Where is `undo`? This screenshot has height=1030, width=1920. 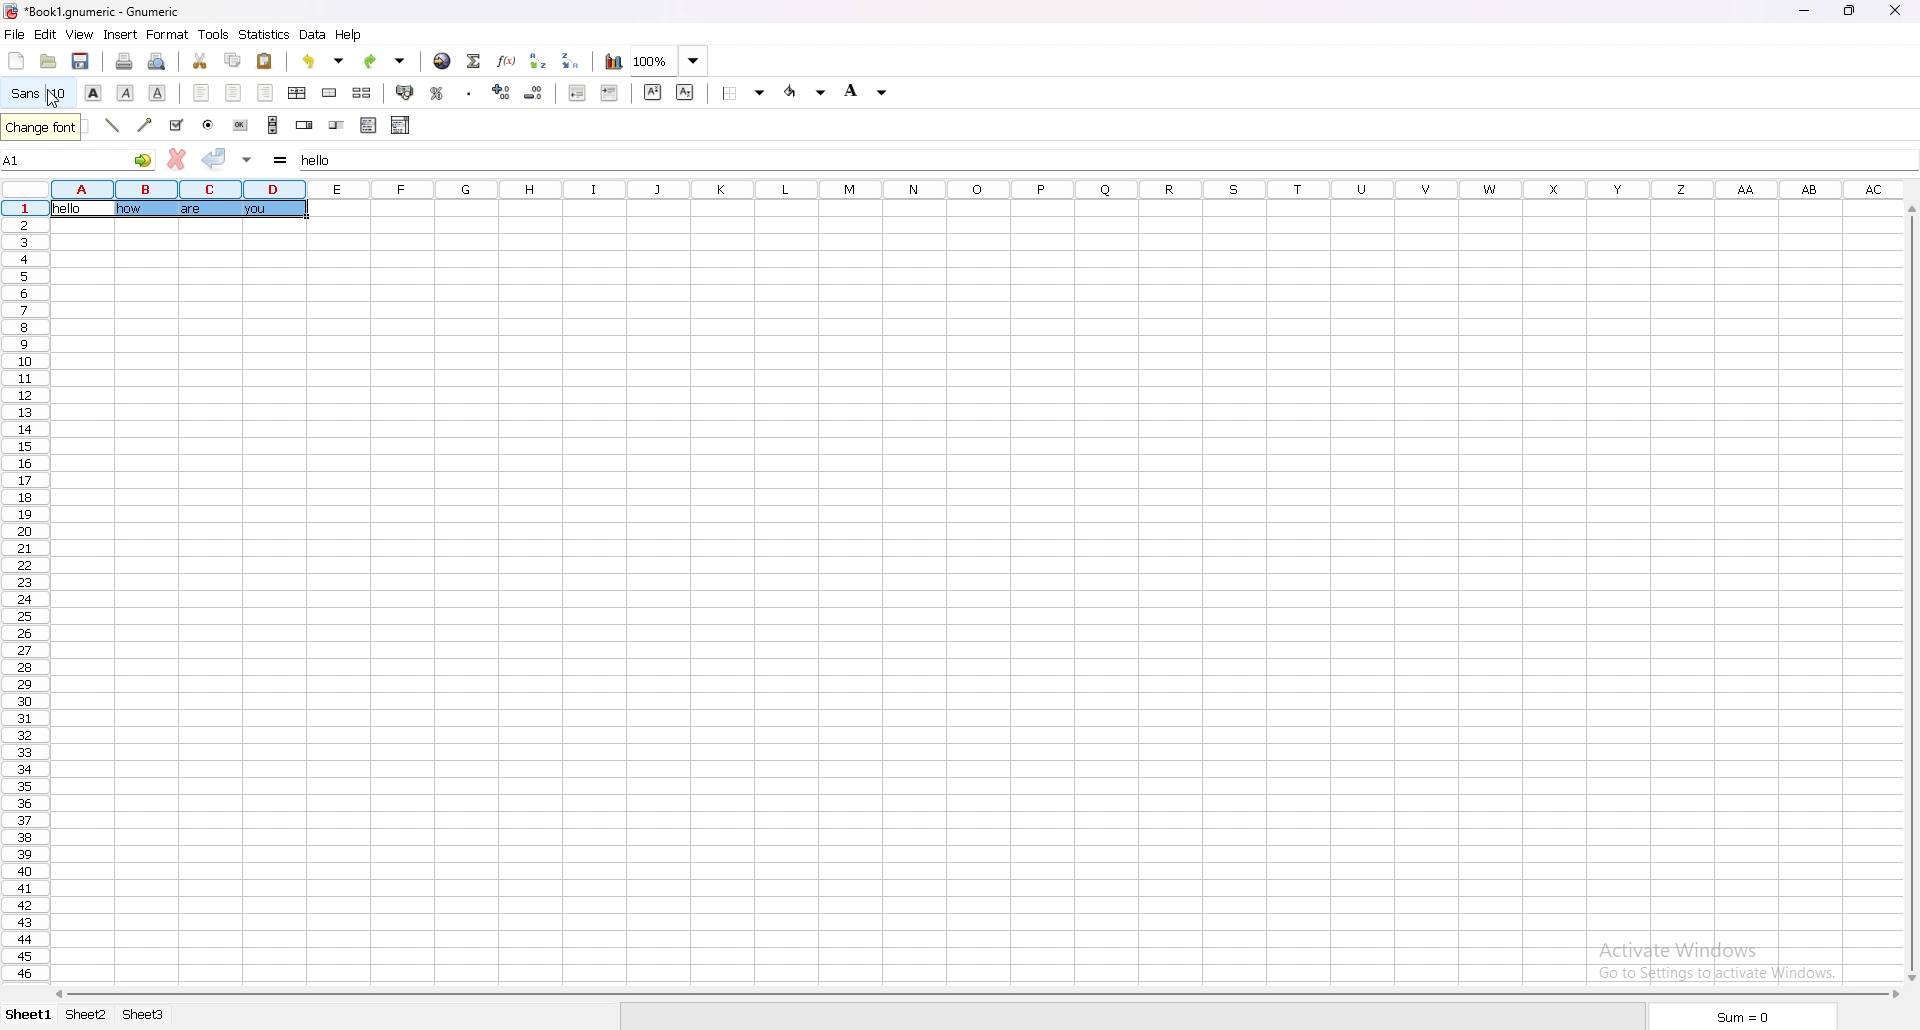 undo is located at coordinates (326, 61).